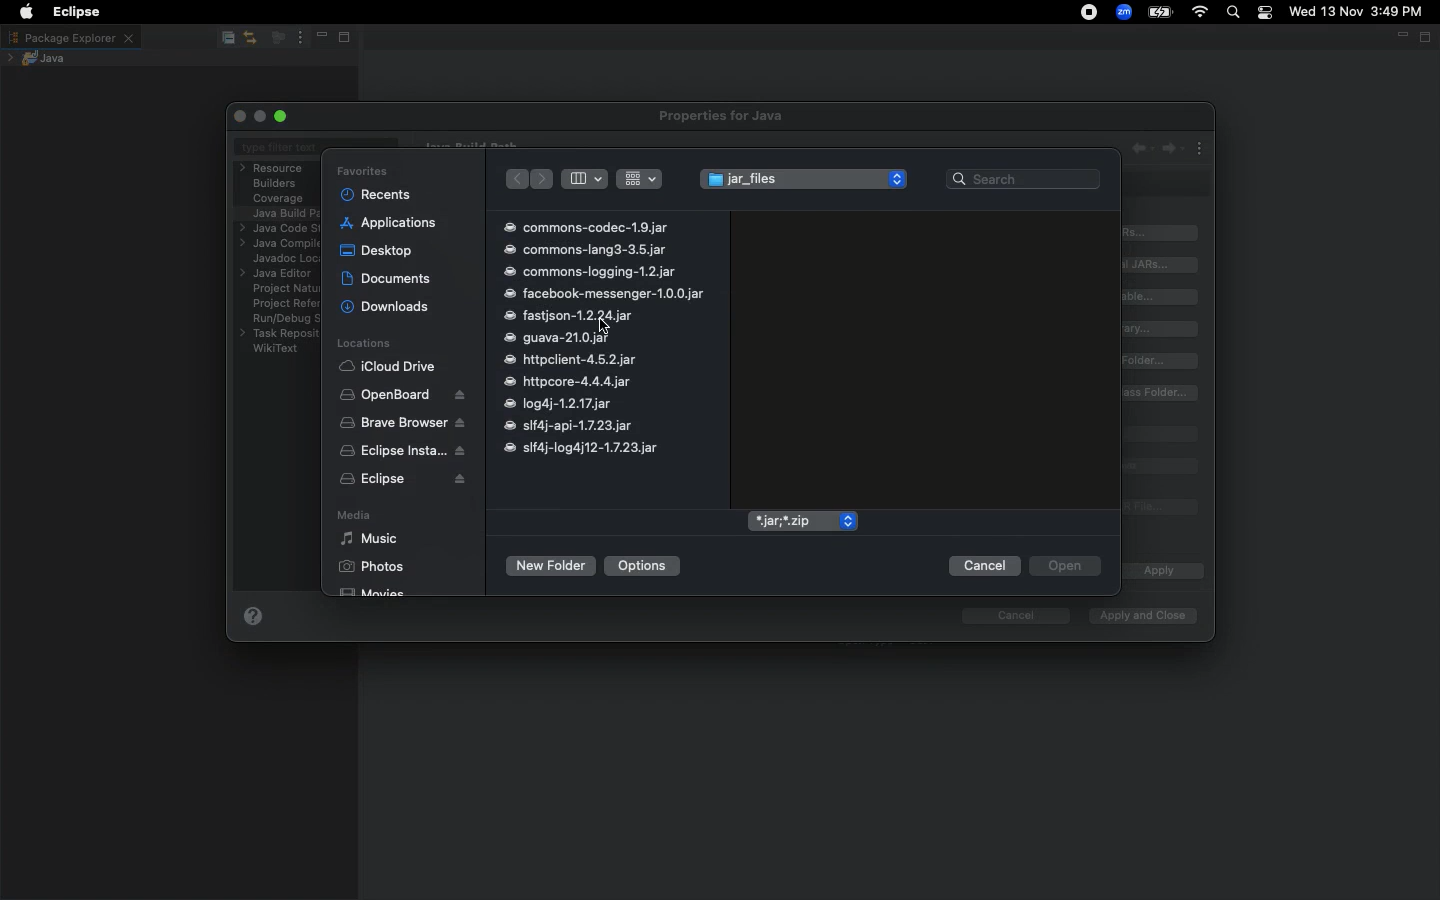  I want to click on Add external JAR, so click(1161, 264).